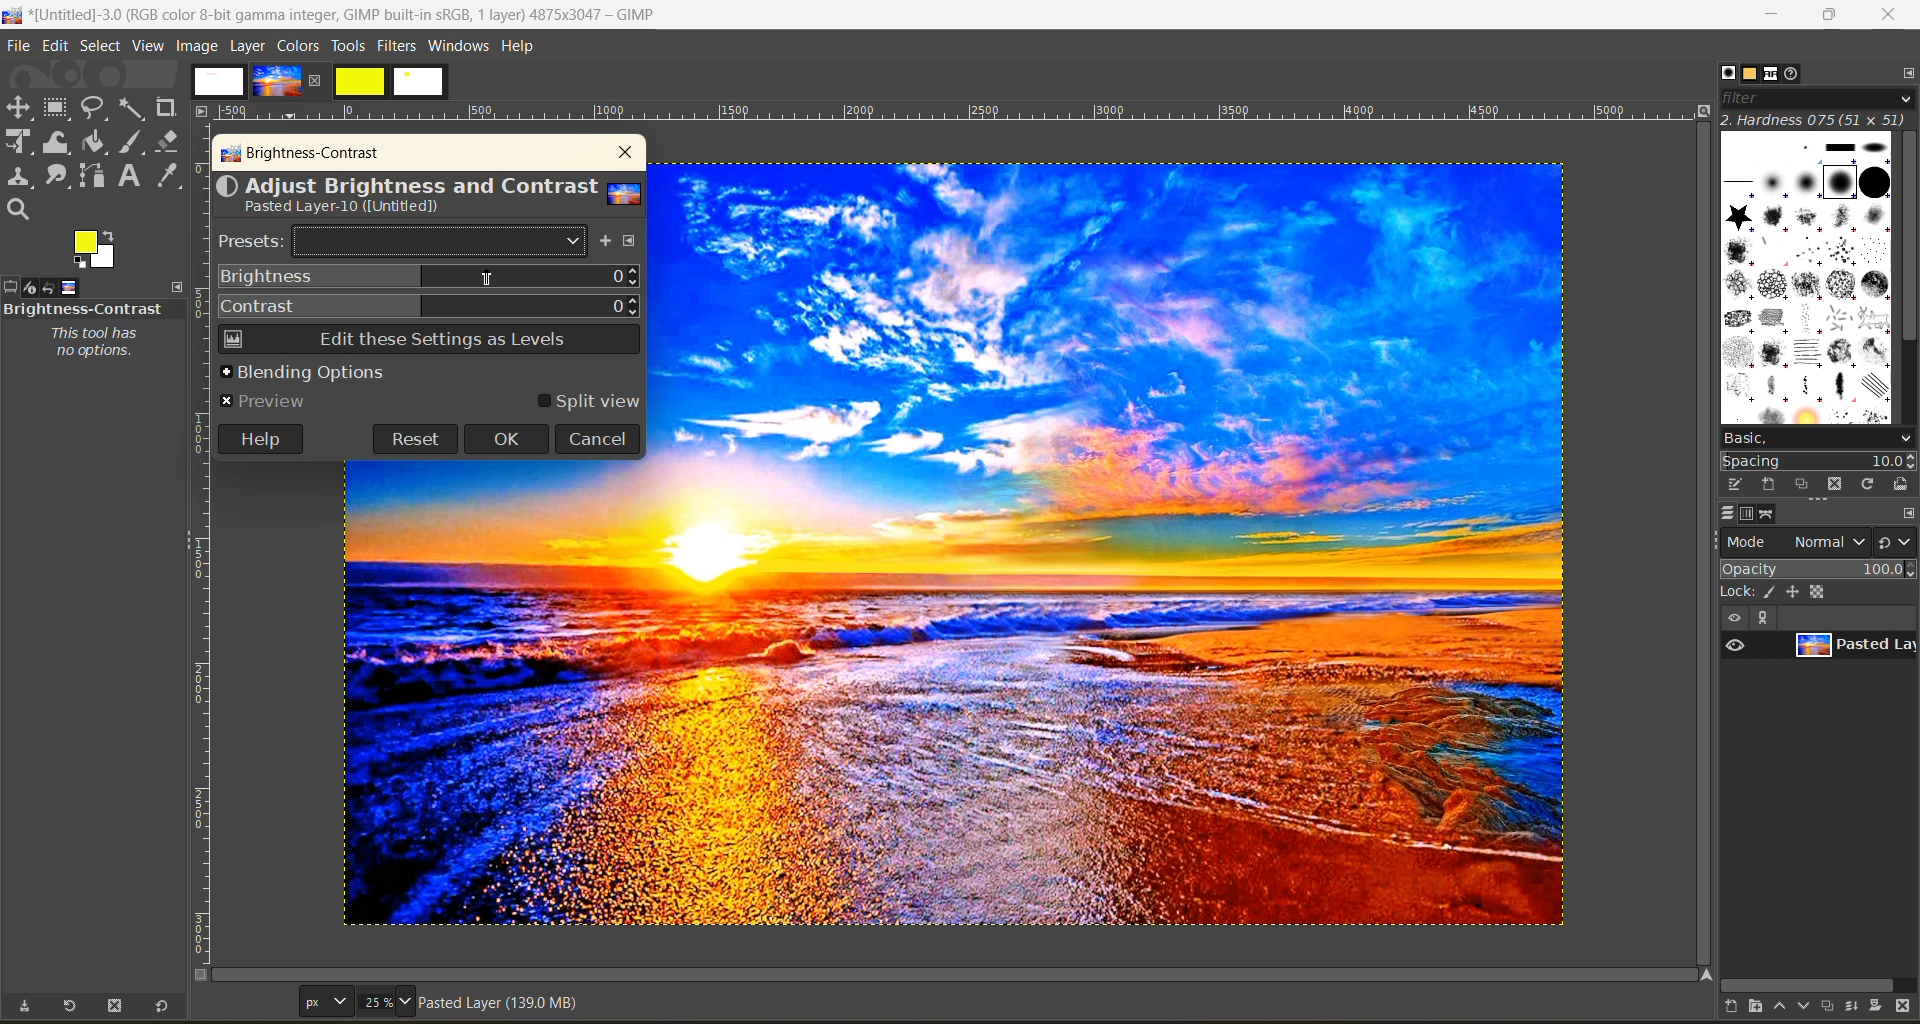  I want to click on create a duplicate, so click(1831, 1005).